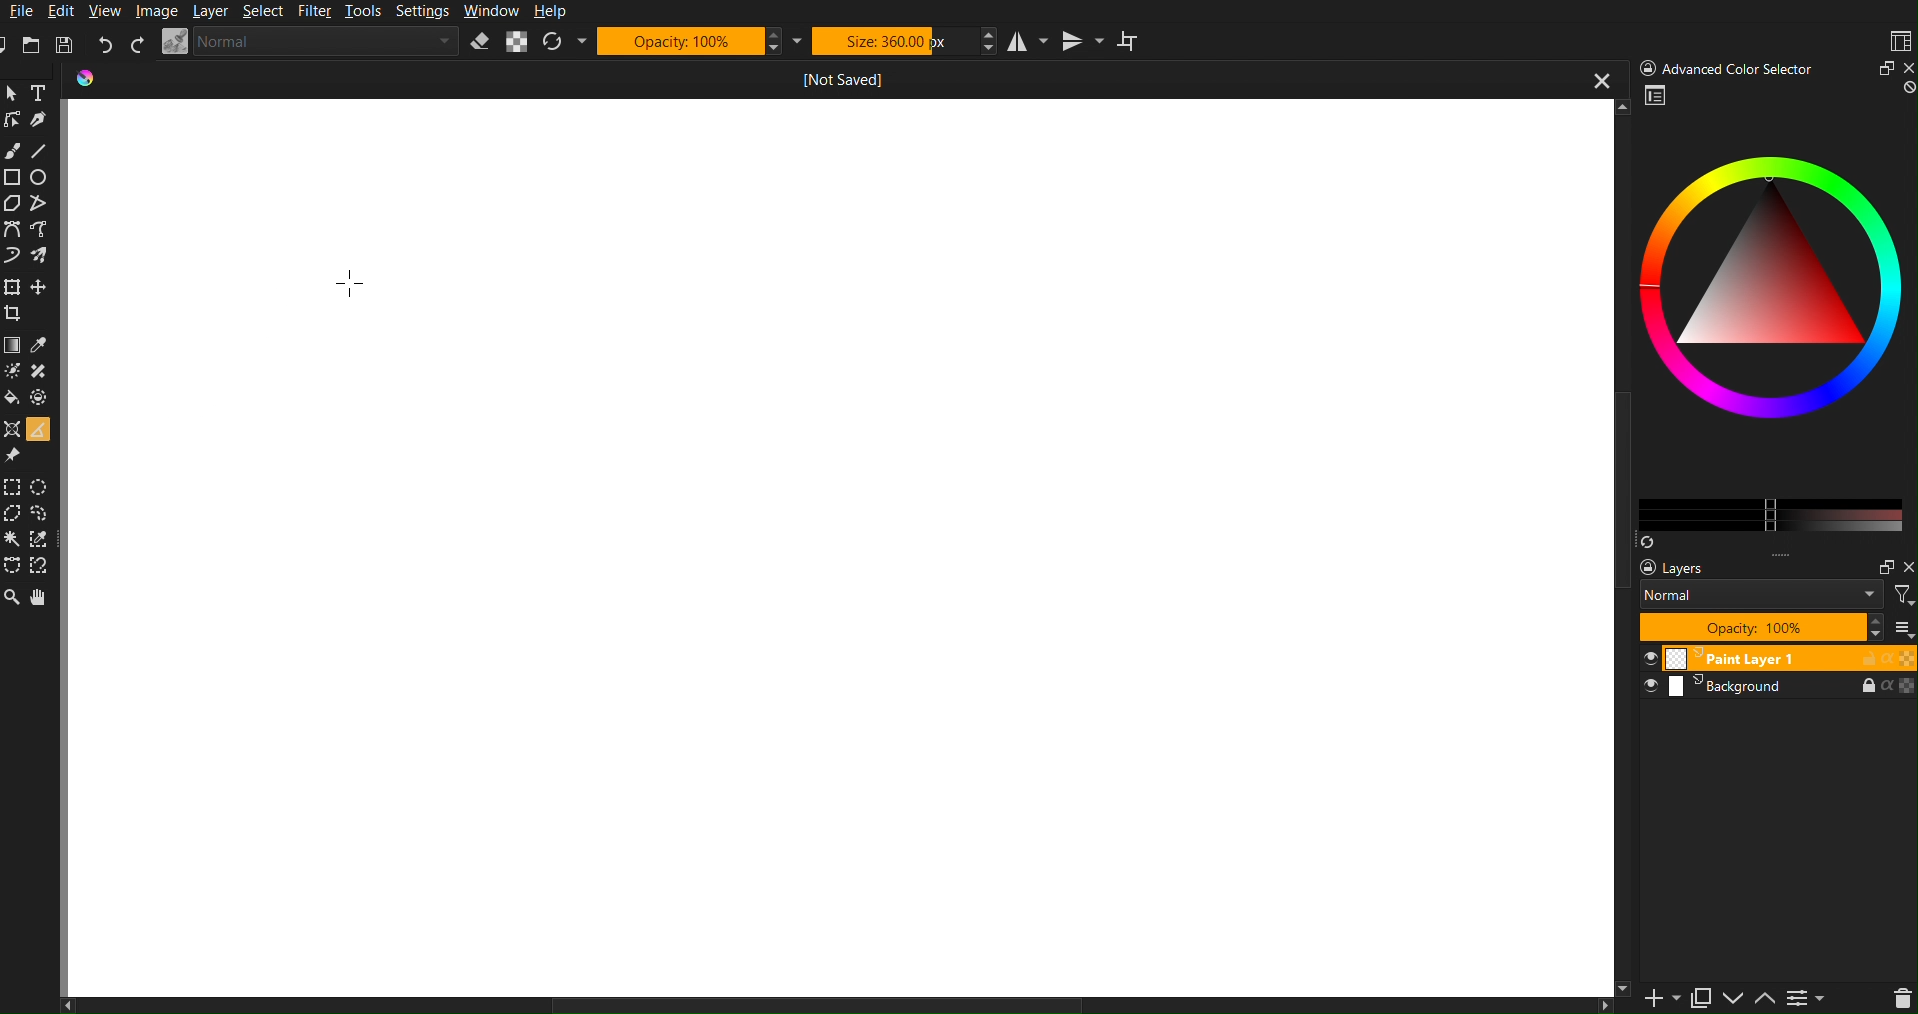 The width and height of the screenshot is (1918, 1014). What do you see at coordinates (1707, 997) in the screenshot?
I see `Copy` at bounding box center [1707, 997].